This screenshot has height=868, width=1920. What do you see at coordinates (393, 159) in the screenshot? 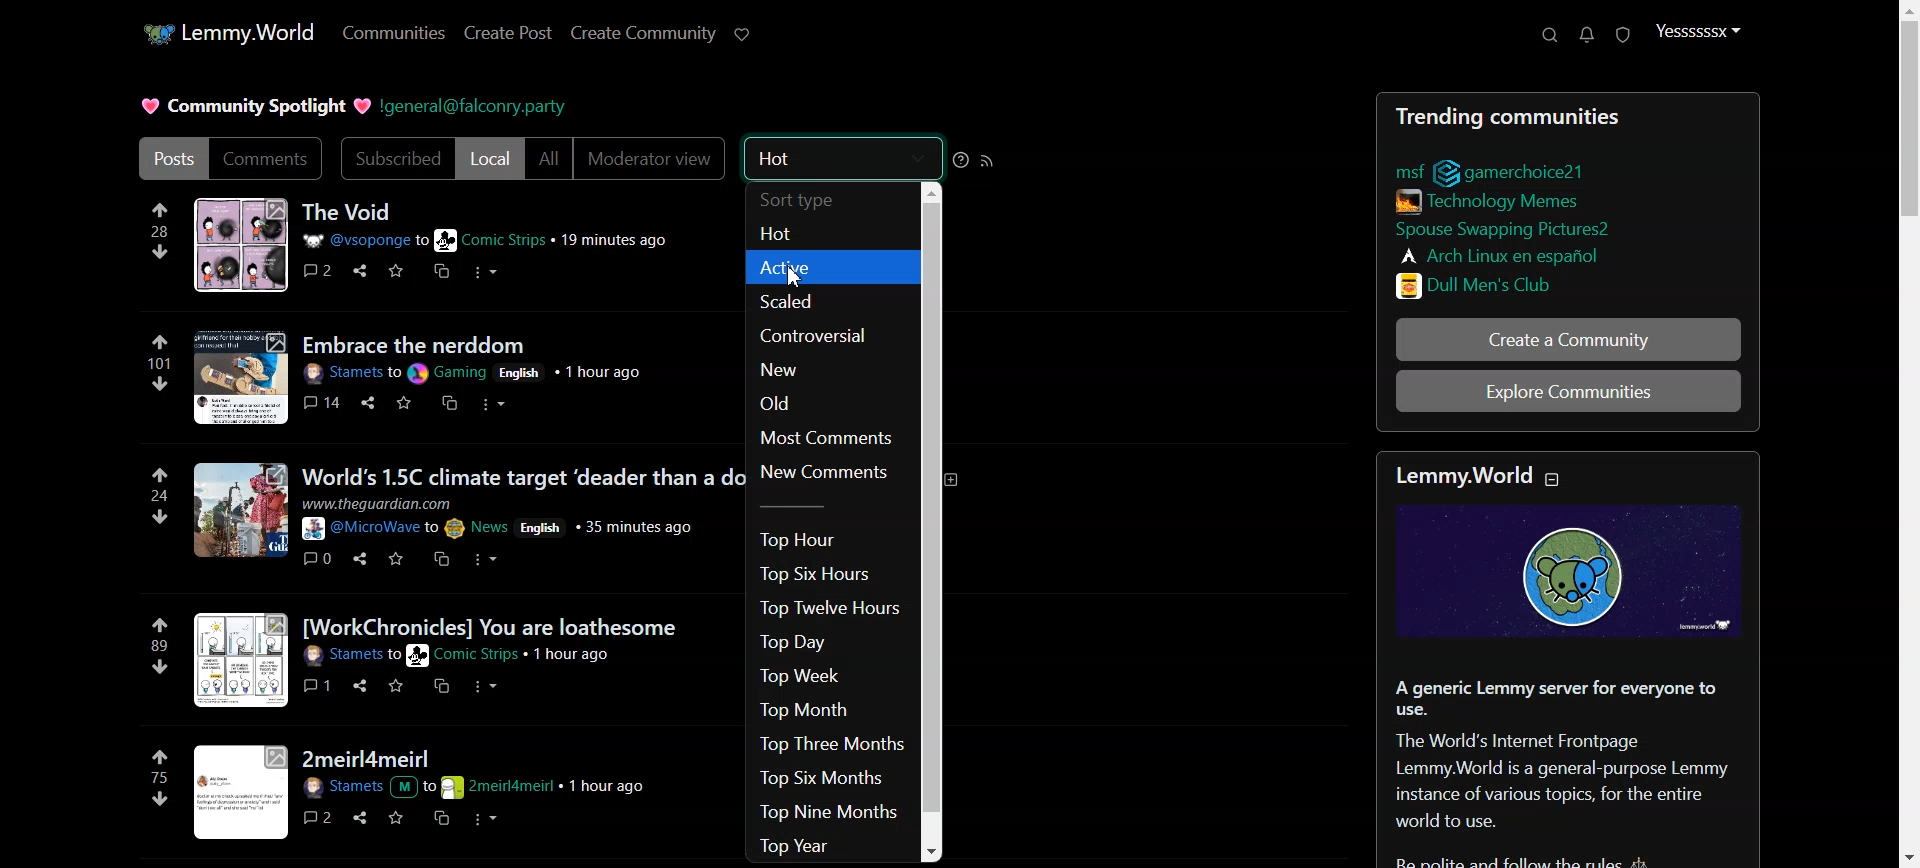
I see `Subscribed` at bounding box center [393, 159].